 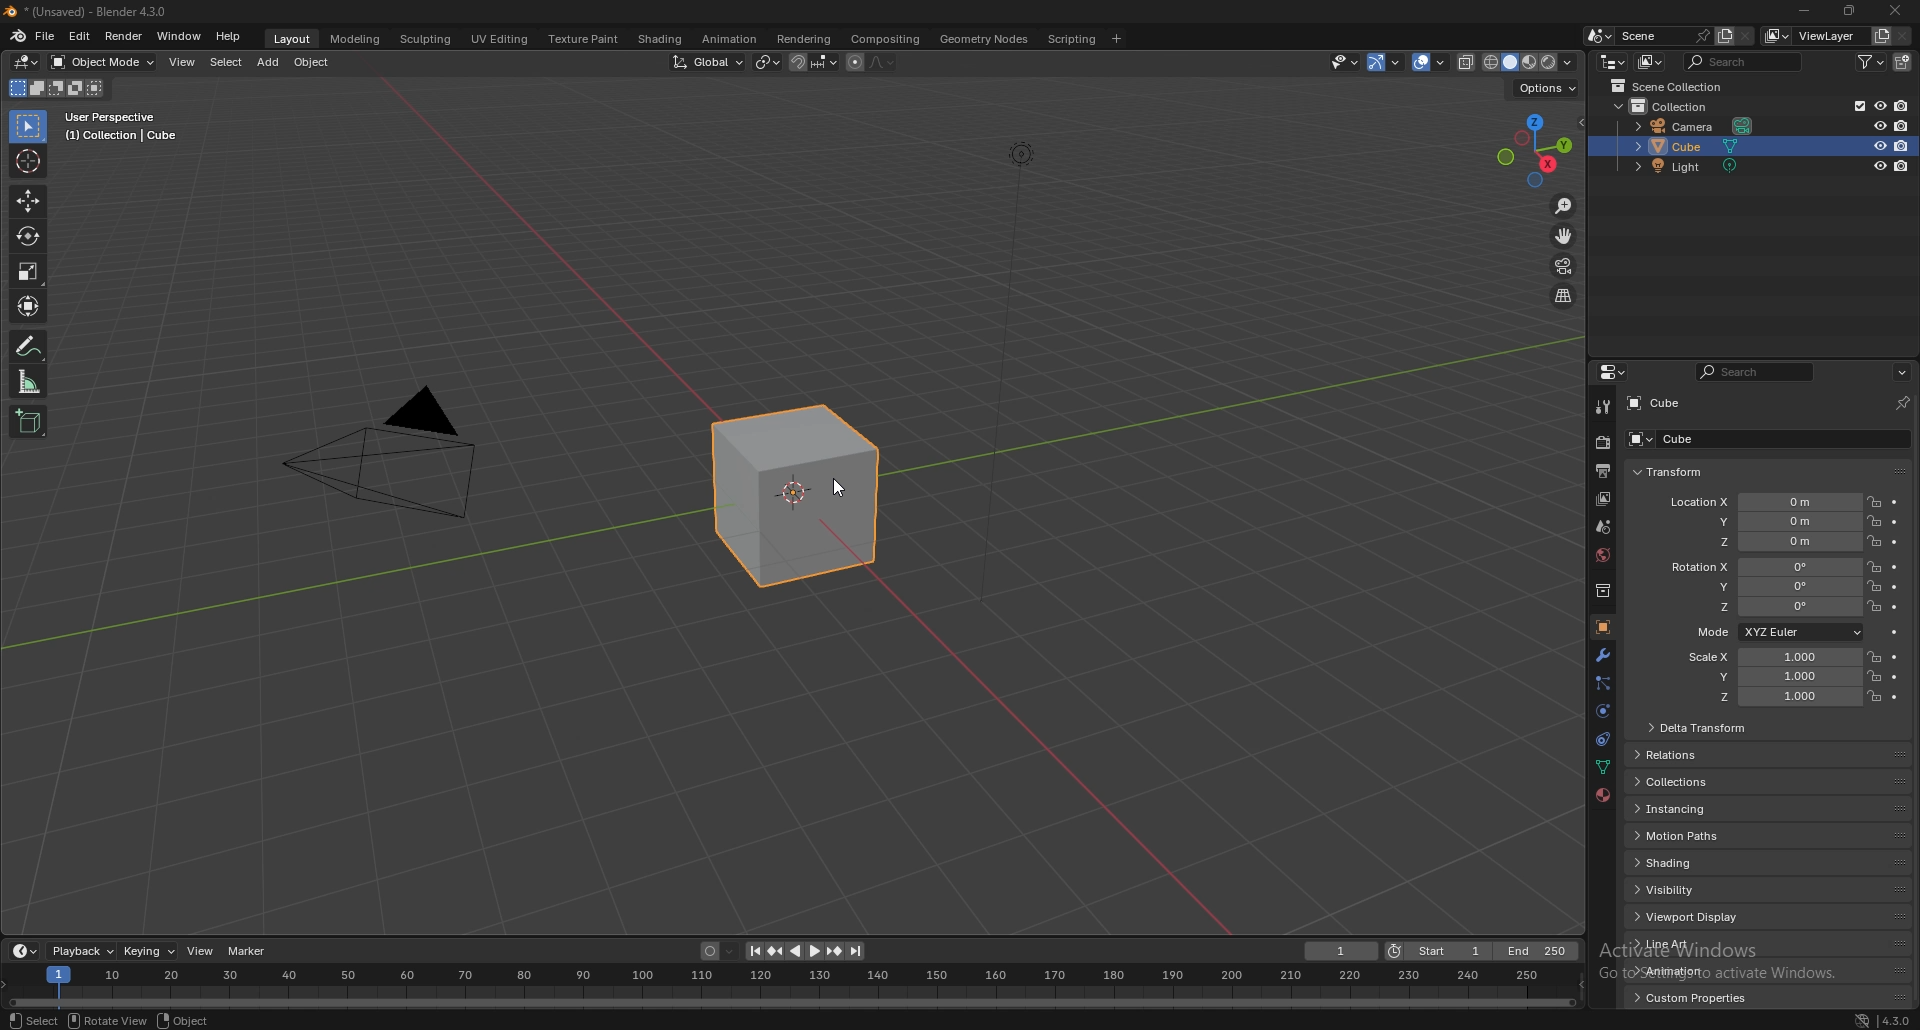 I want to click on options, so click(x=1901, y=371).